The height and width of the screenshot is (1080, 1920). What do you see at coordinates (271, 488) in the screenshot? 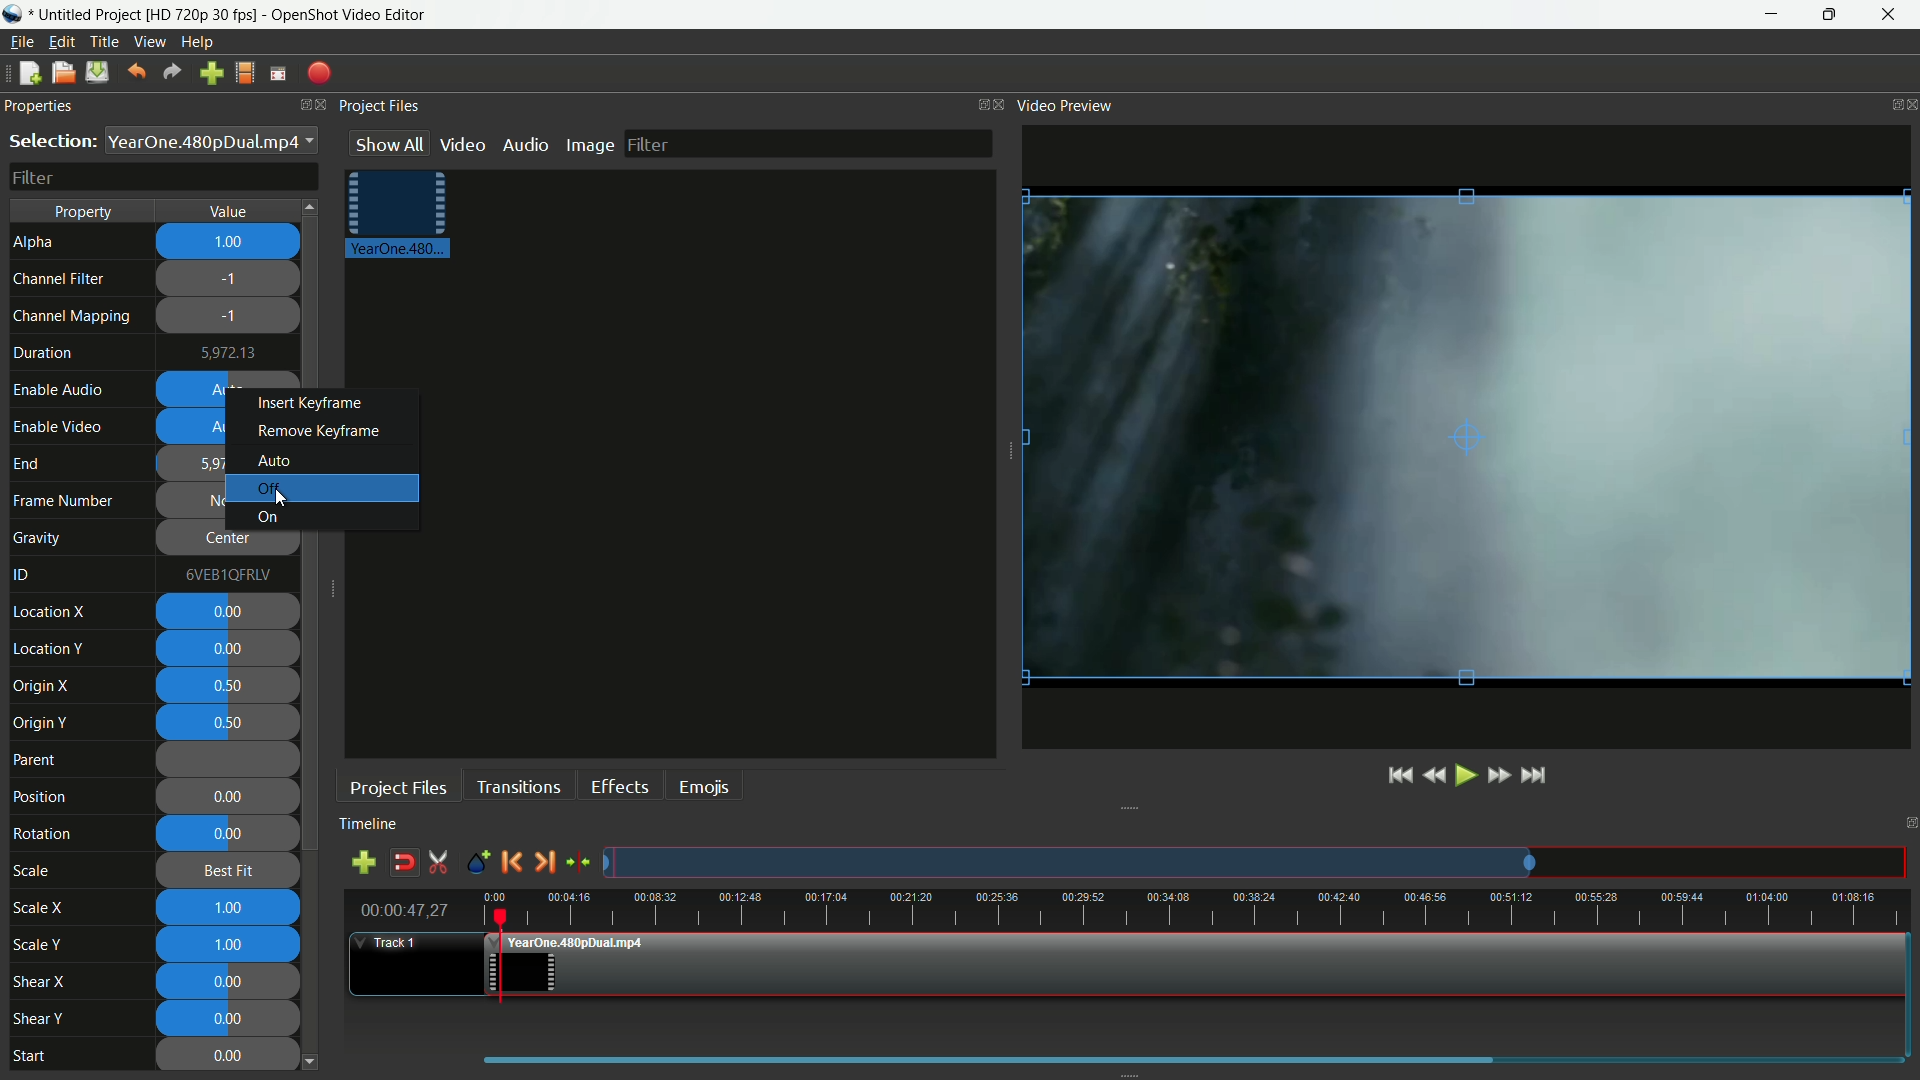
I see `off` at bounding box center [271, 488].